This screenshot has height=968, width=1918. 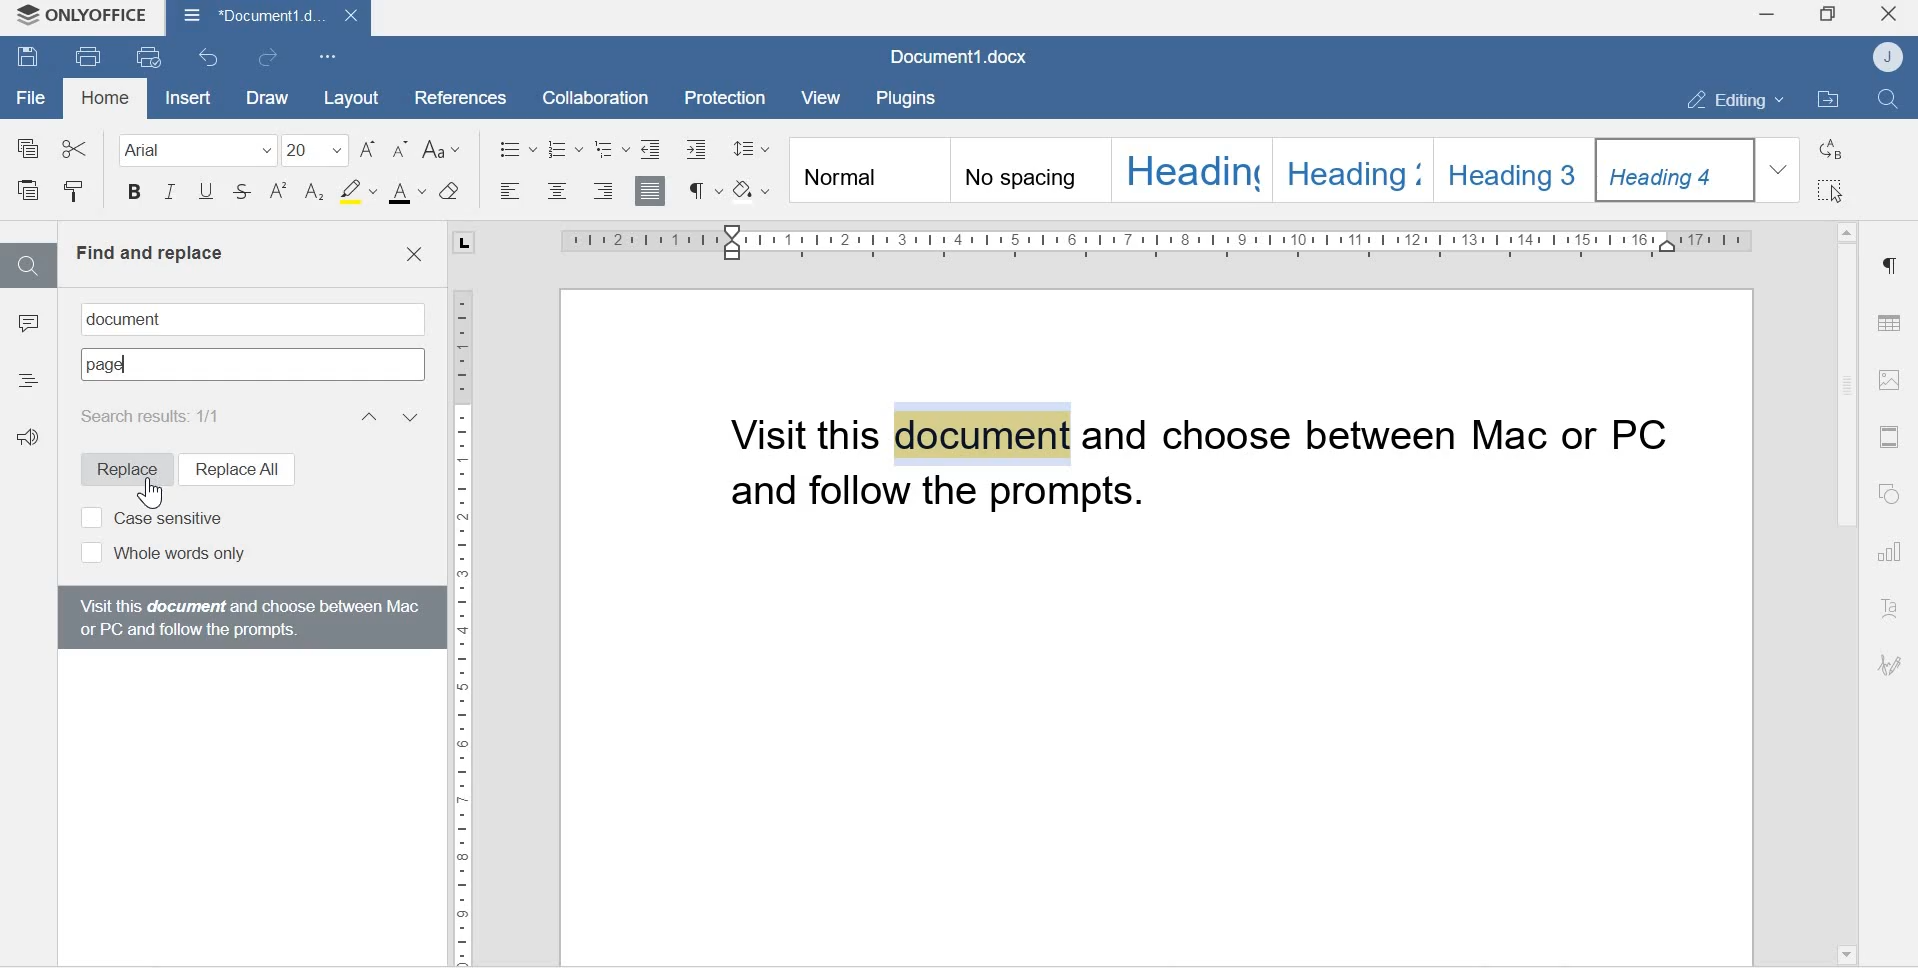 I want to click on Find, so click(x=27, y=265).